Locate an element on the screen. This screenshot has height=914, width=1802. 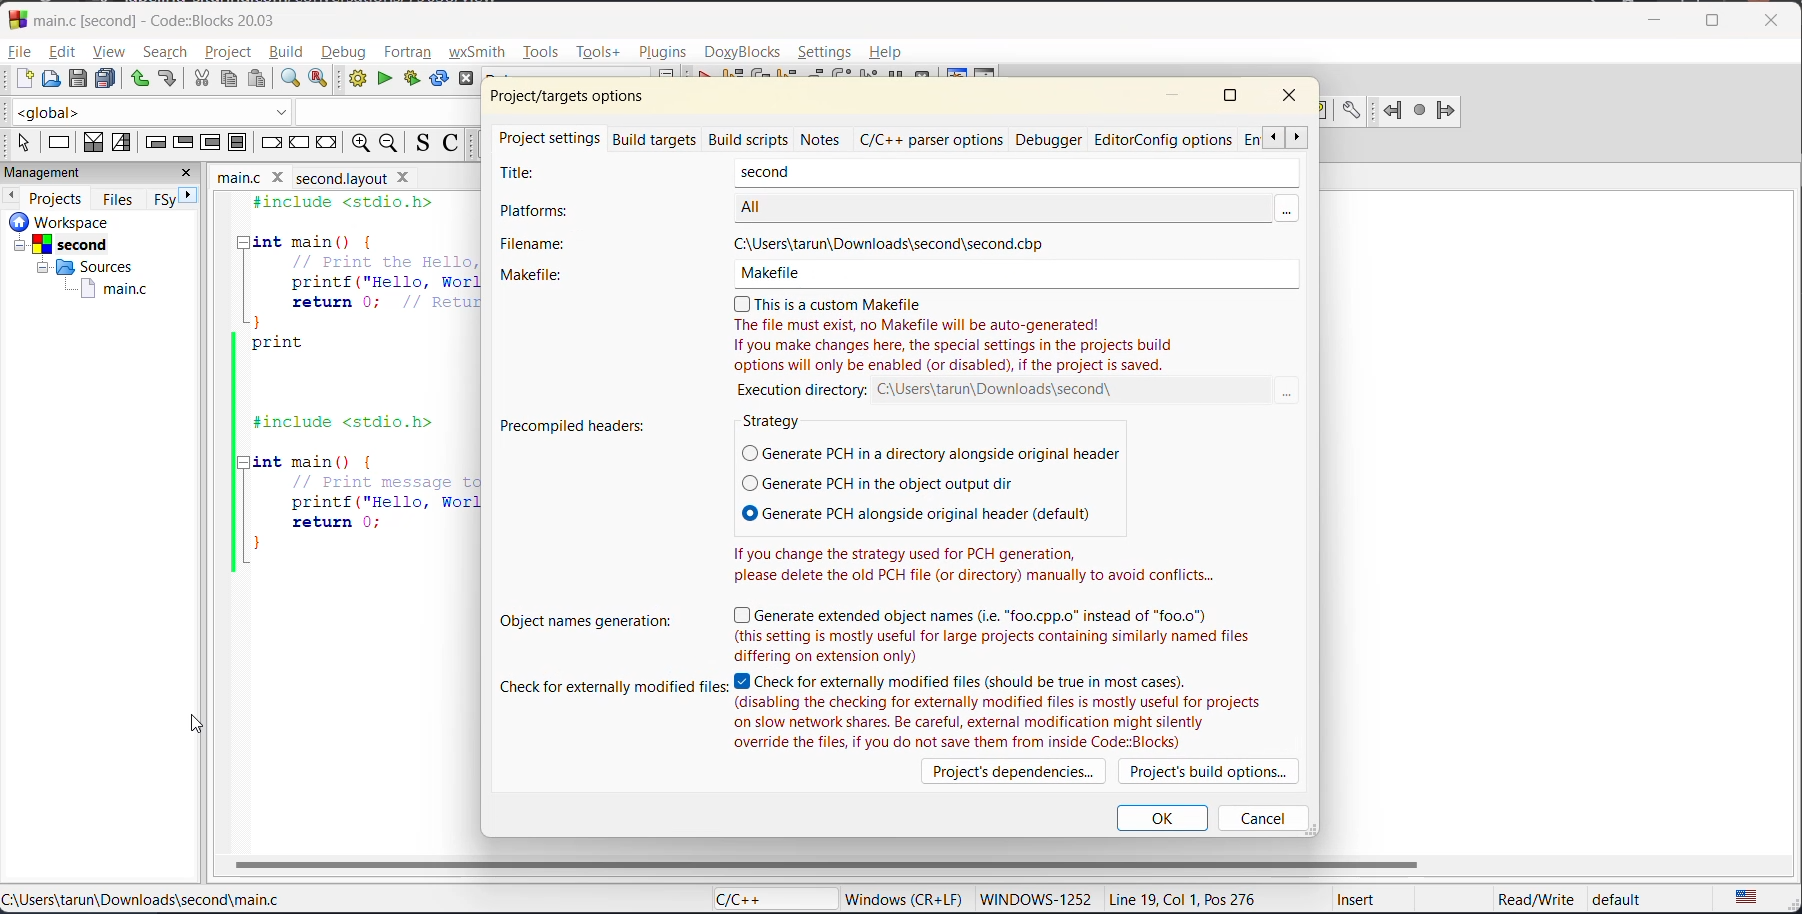
fortran is located at coordinates (1418, 110).